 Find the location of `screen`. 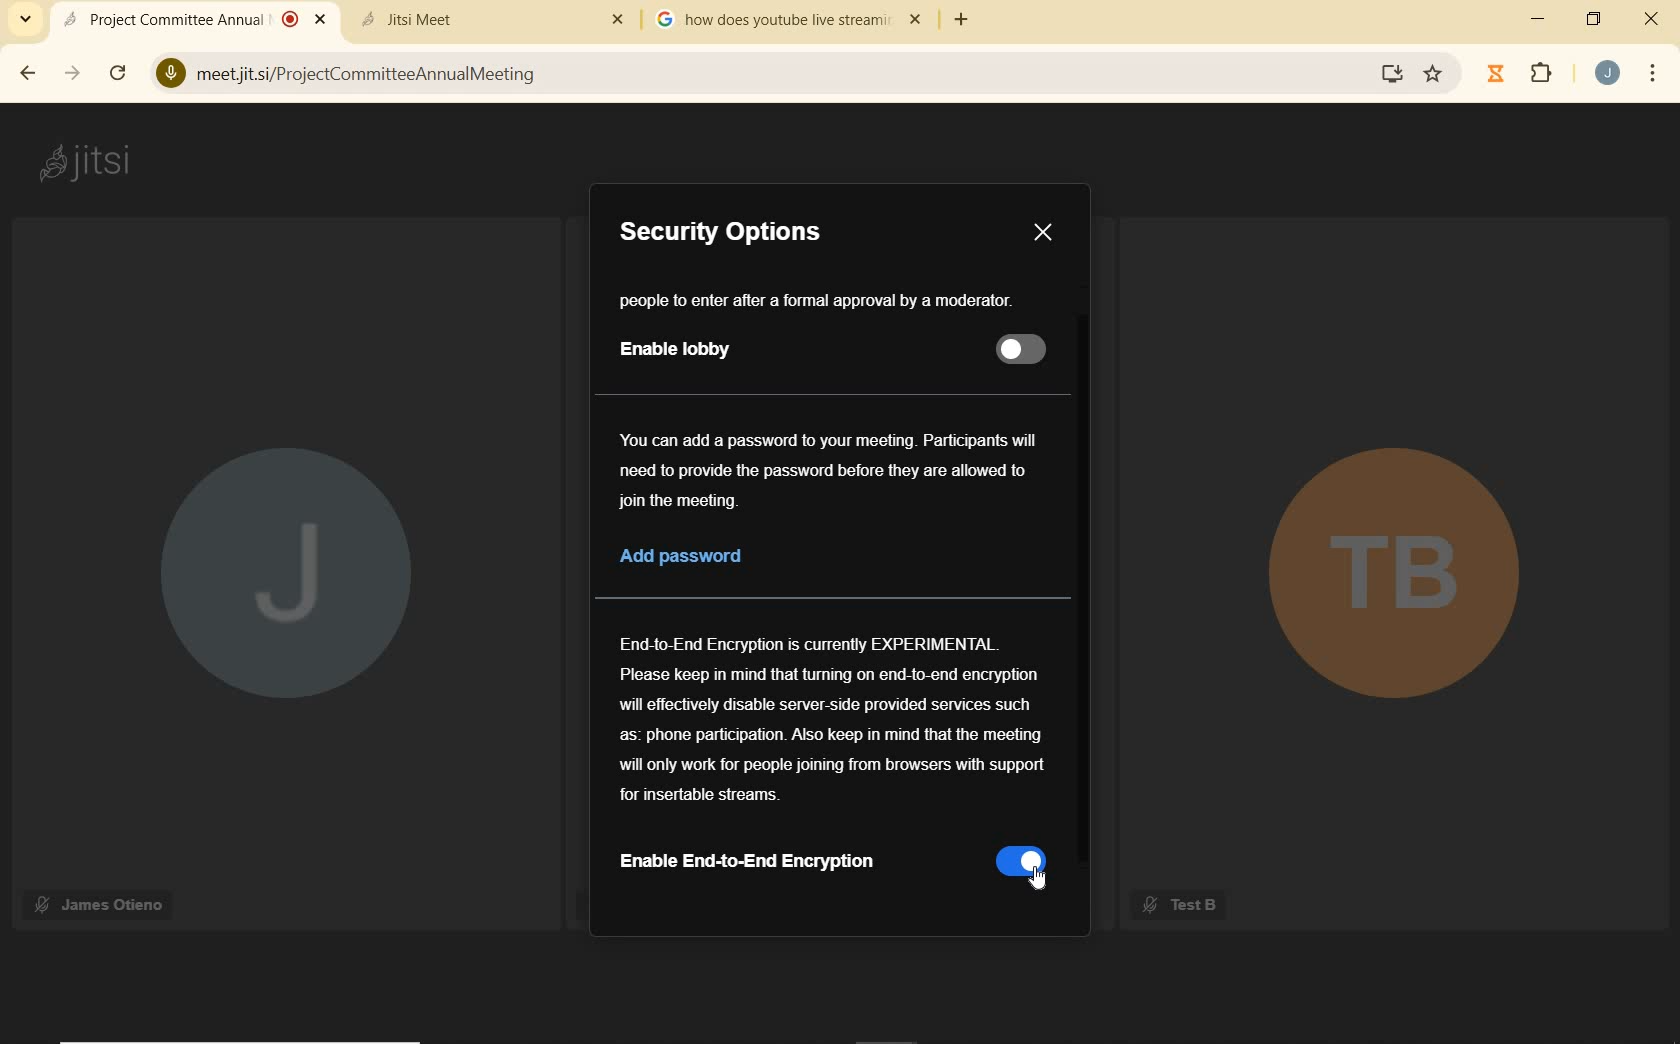

screen is located at coordinates (1391, 74).